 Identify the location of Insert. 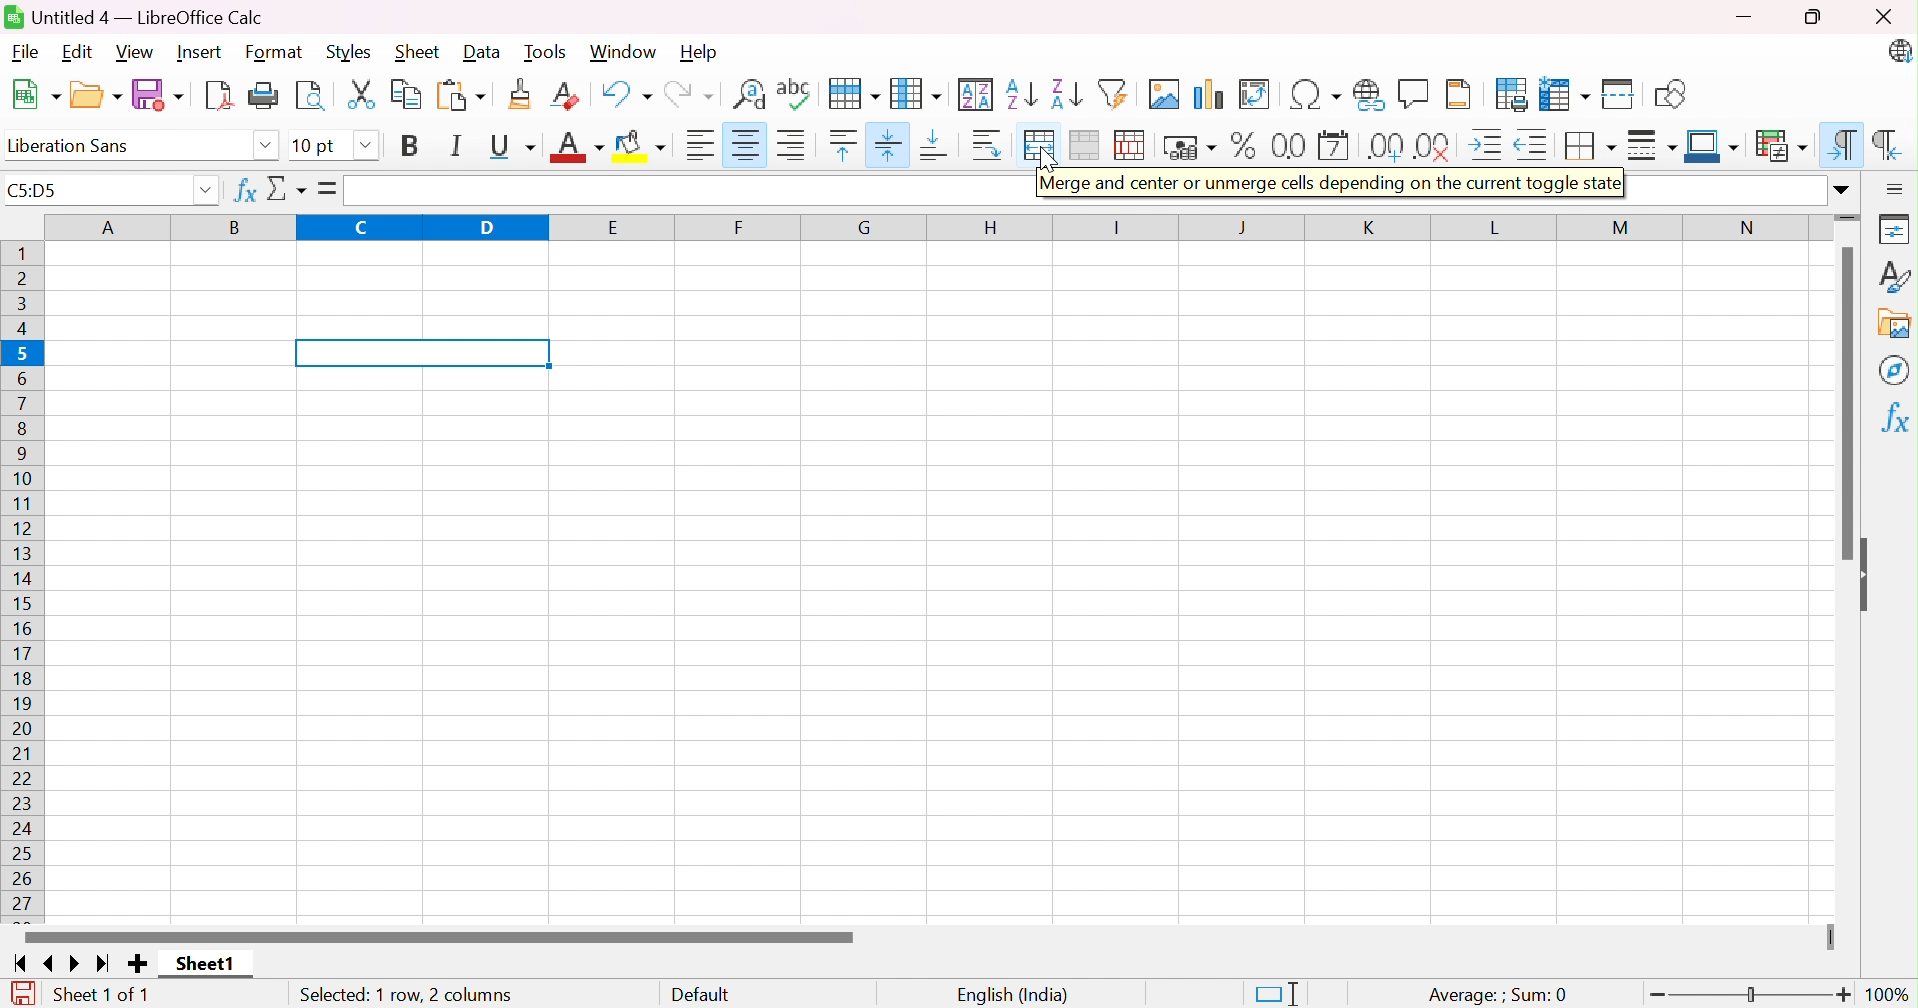
(201, 51).